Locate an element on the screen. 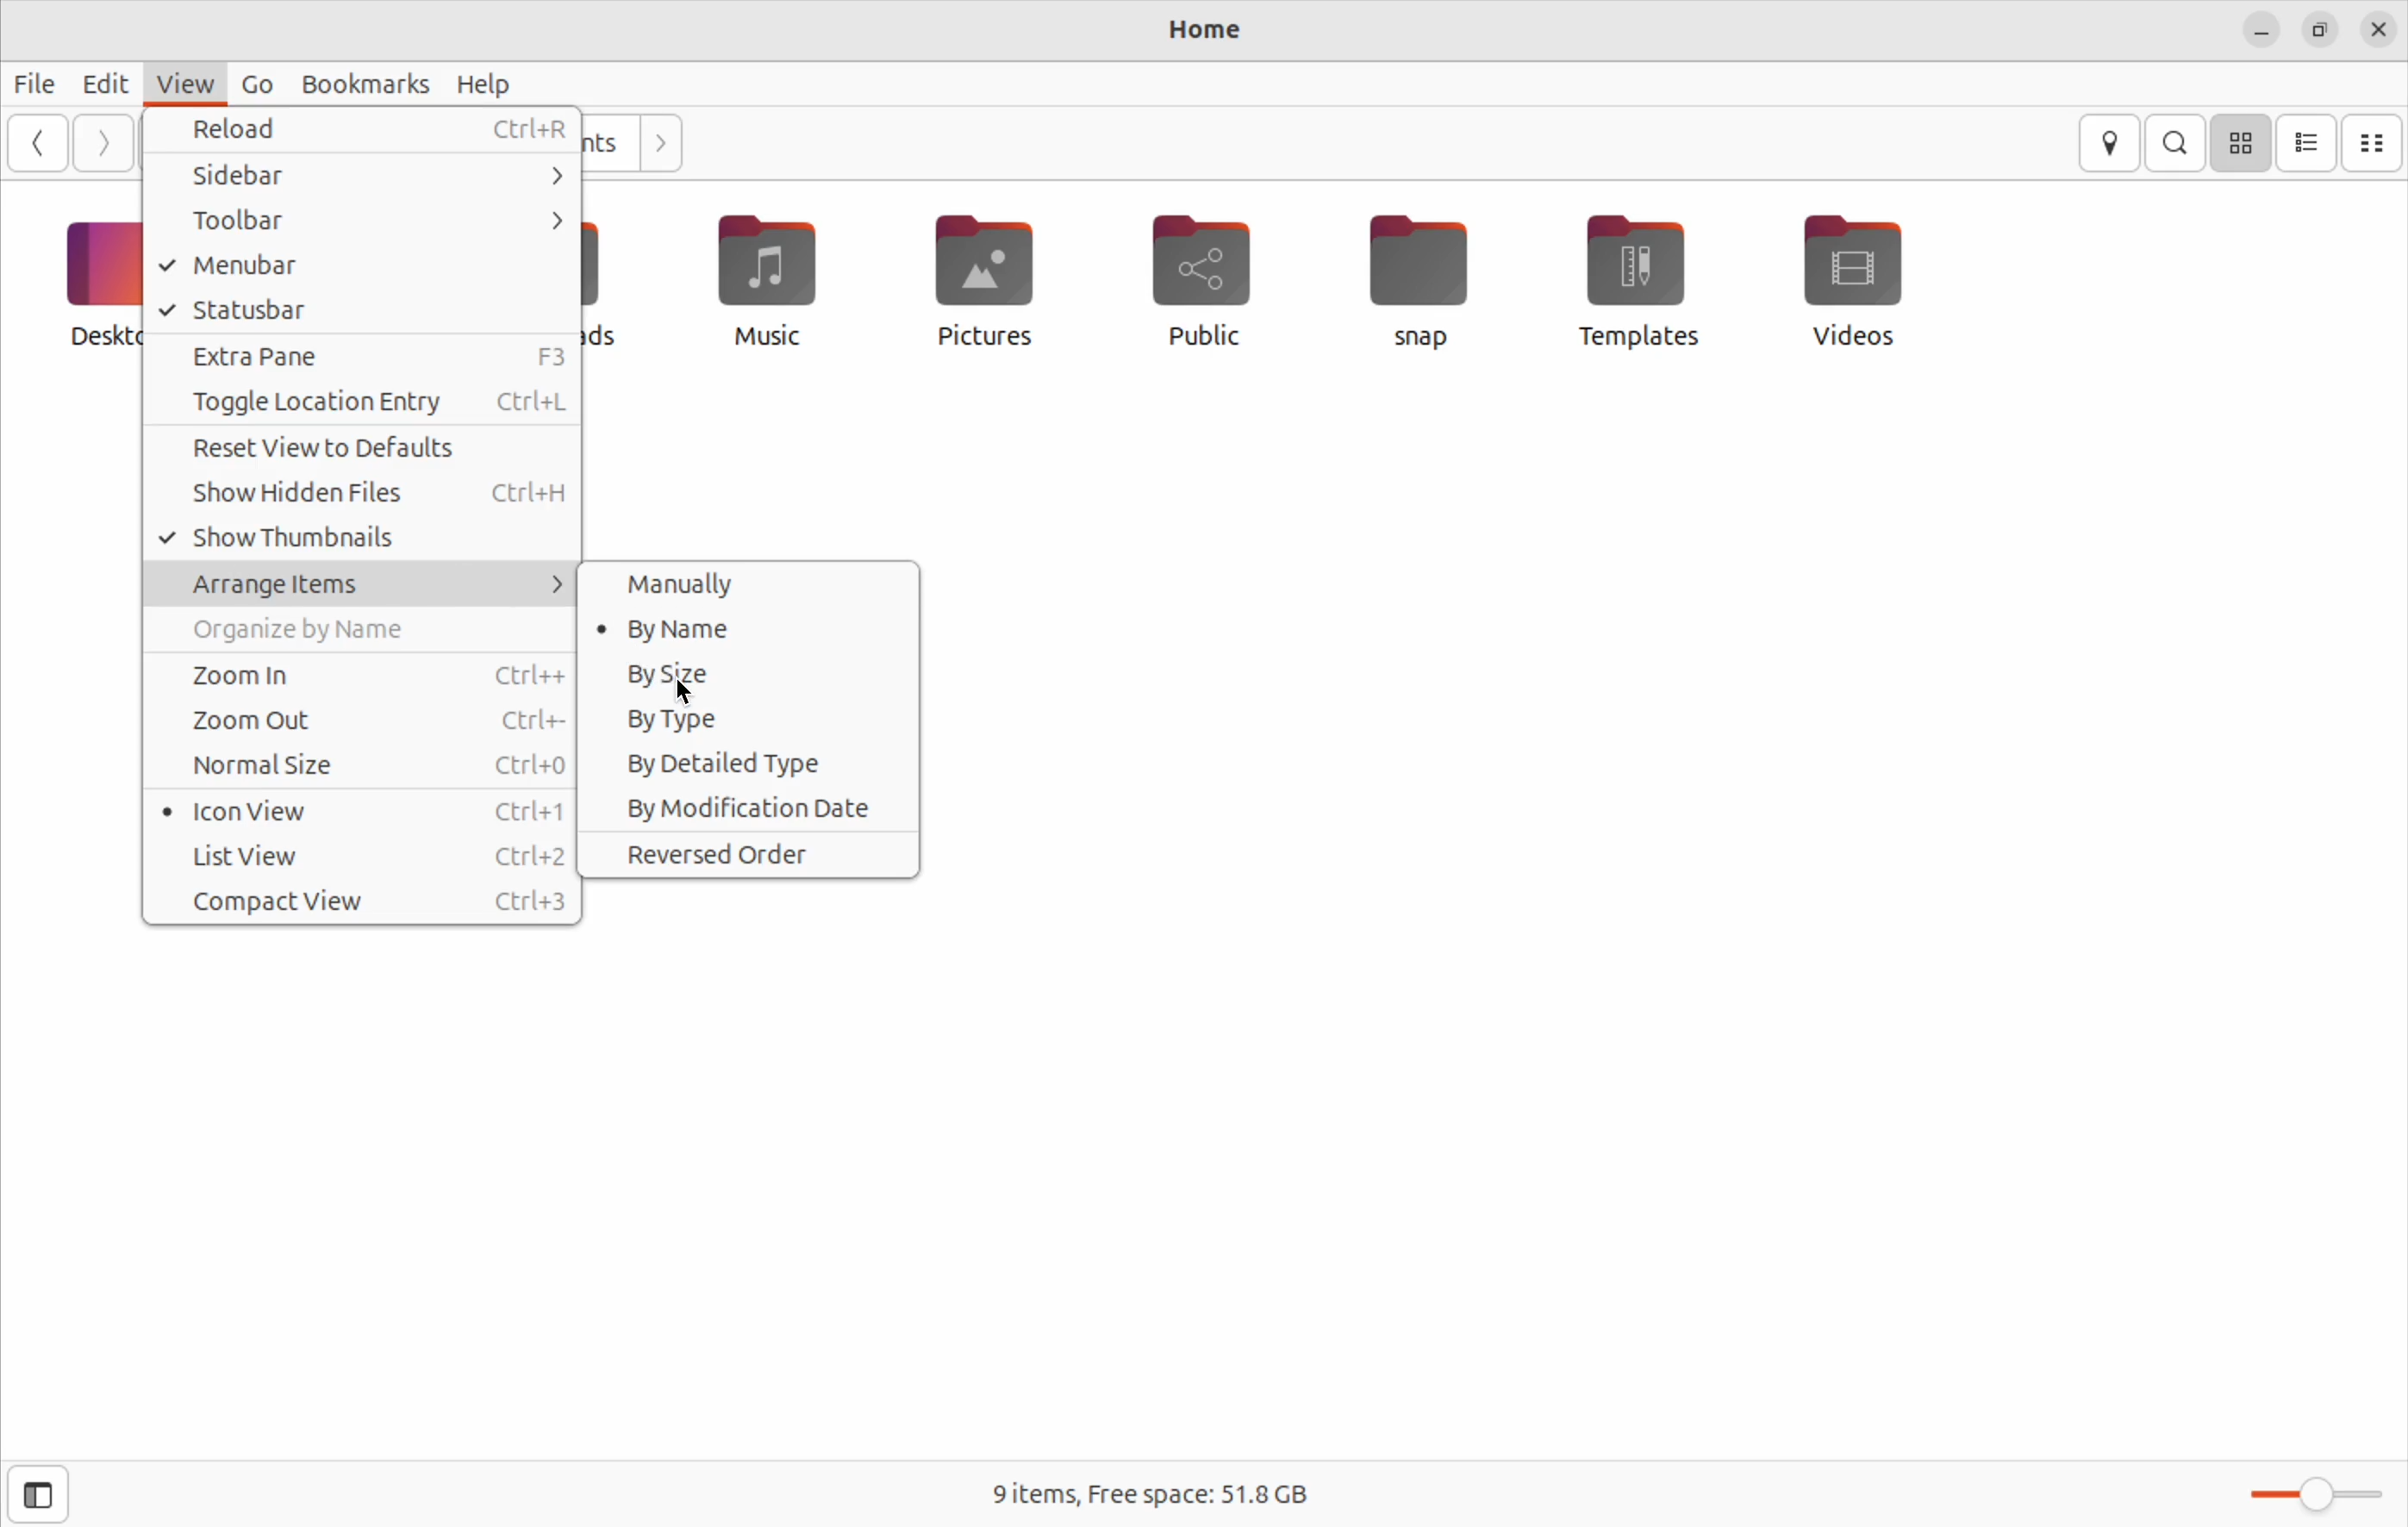 Image resolution: width=2408 pixels, height=1527 pixels. show thumb nails is located at coordinates (365, 537).